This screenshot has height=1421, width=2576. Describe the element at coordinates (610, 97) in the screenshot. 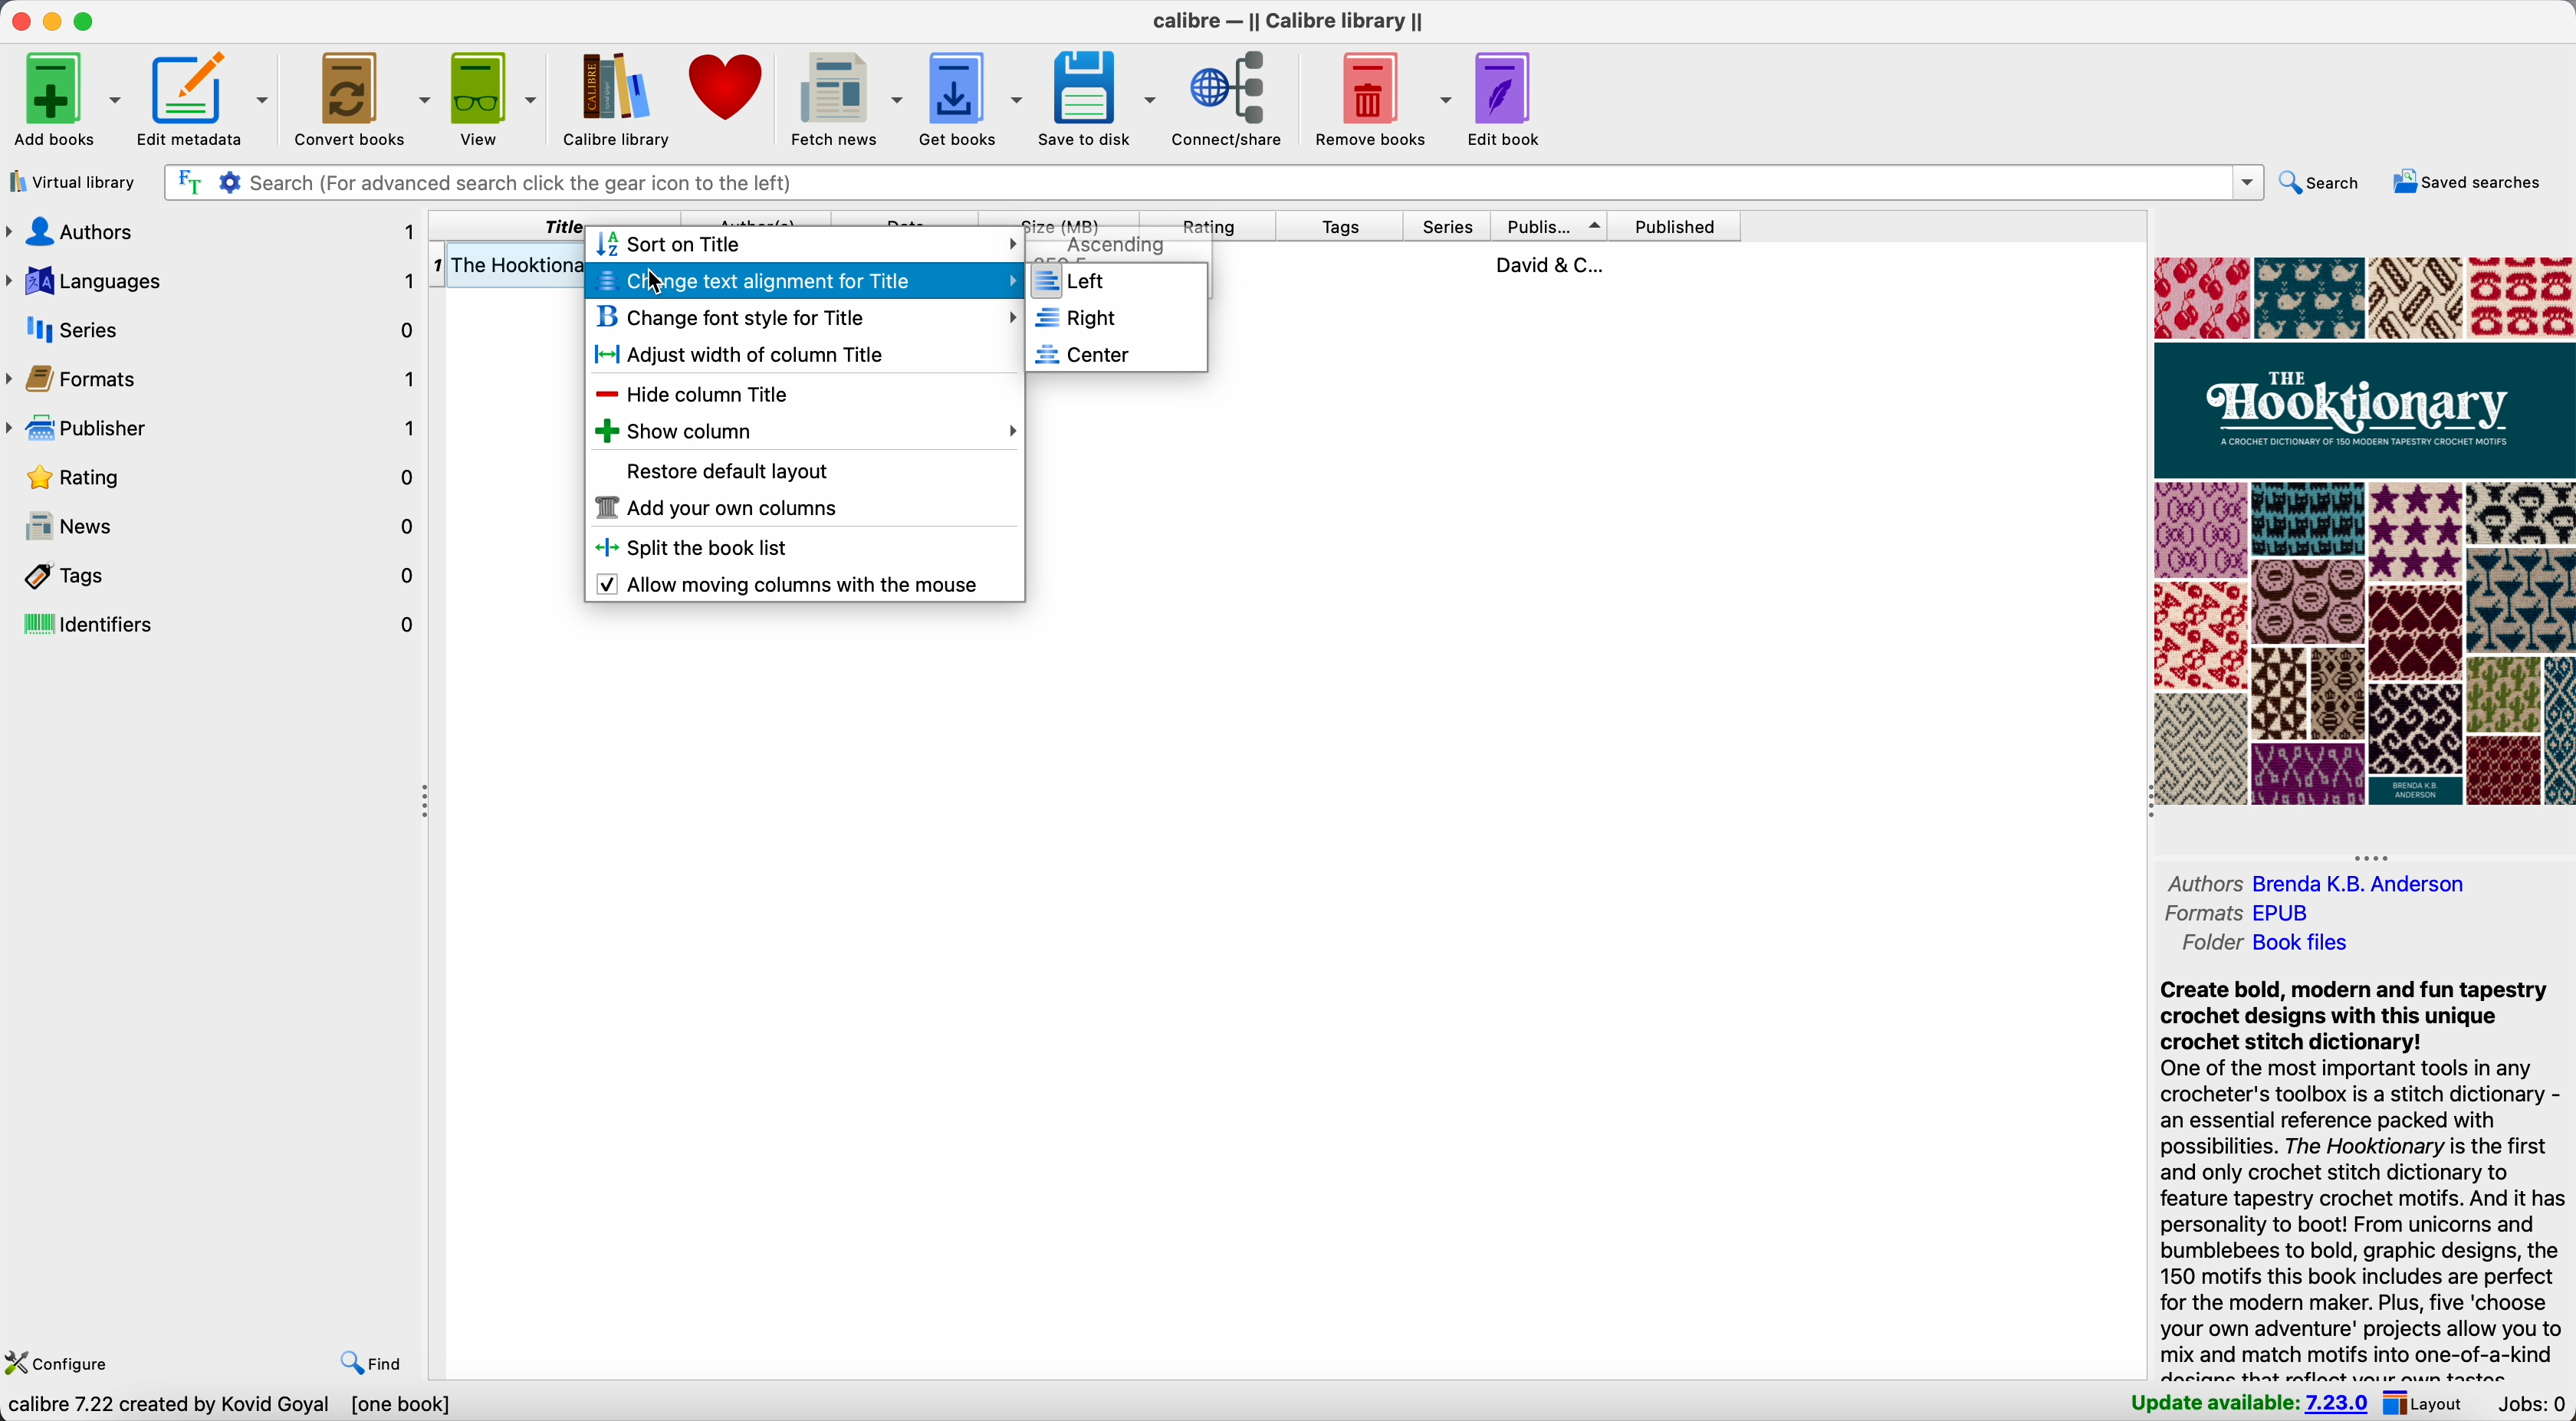

I see `Calibre library` at that location.